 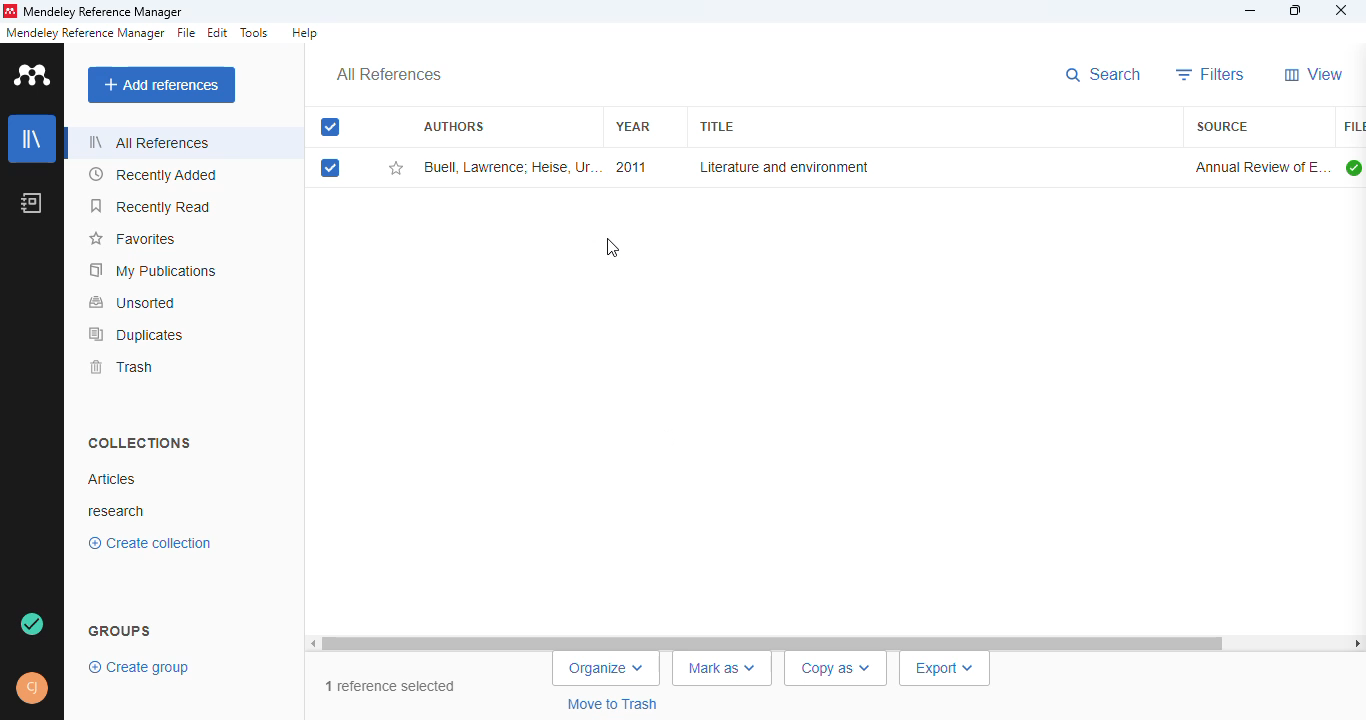 What do you see at coordinates (137, 335) in the screenshot?
I see `duplicates` at bounding box center [137, 335].